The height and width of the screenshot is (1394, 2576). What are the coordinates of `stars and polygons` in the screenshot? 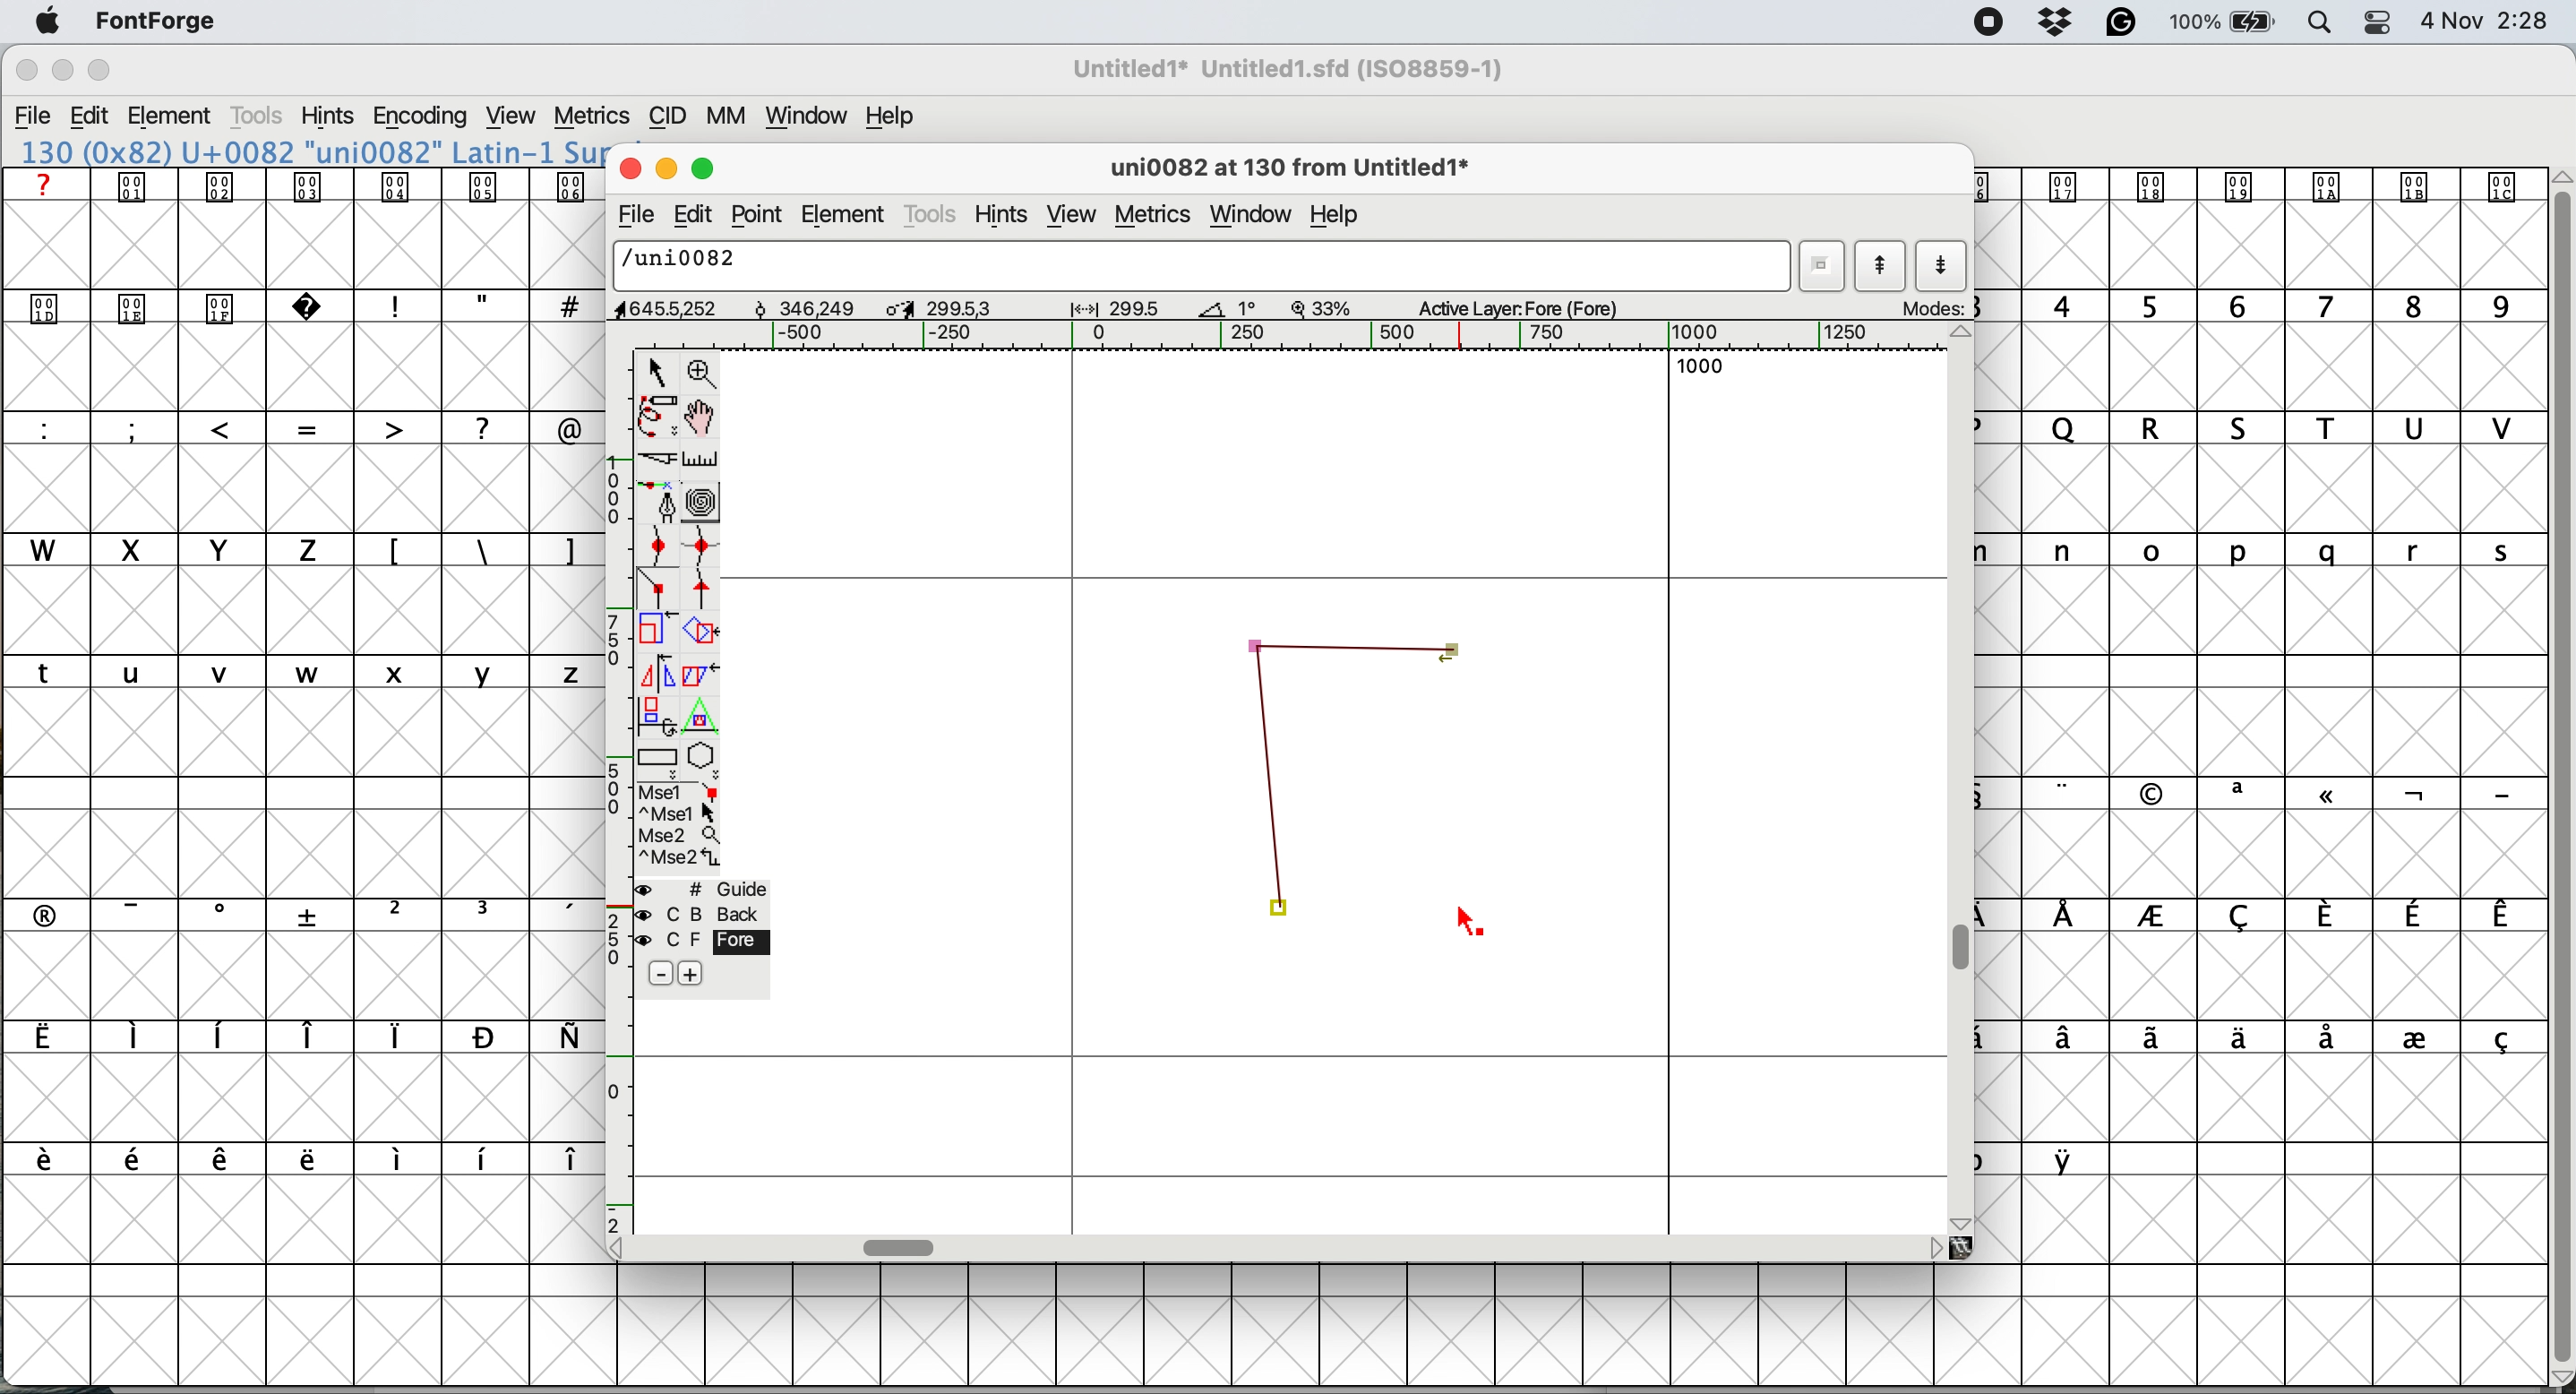 It's located at (704, 761).